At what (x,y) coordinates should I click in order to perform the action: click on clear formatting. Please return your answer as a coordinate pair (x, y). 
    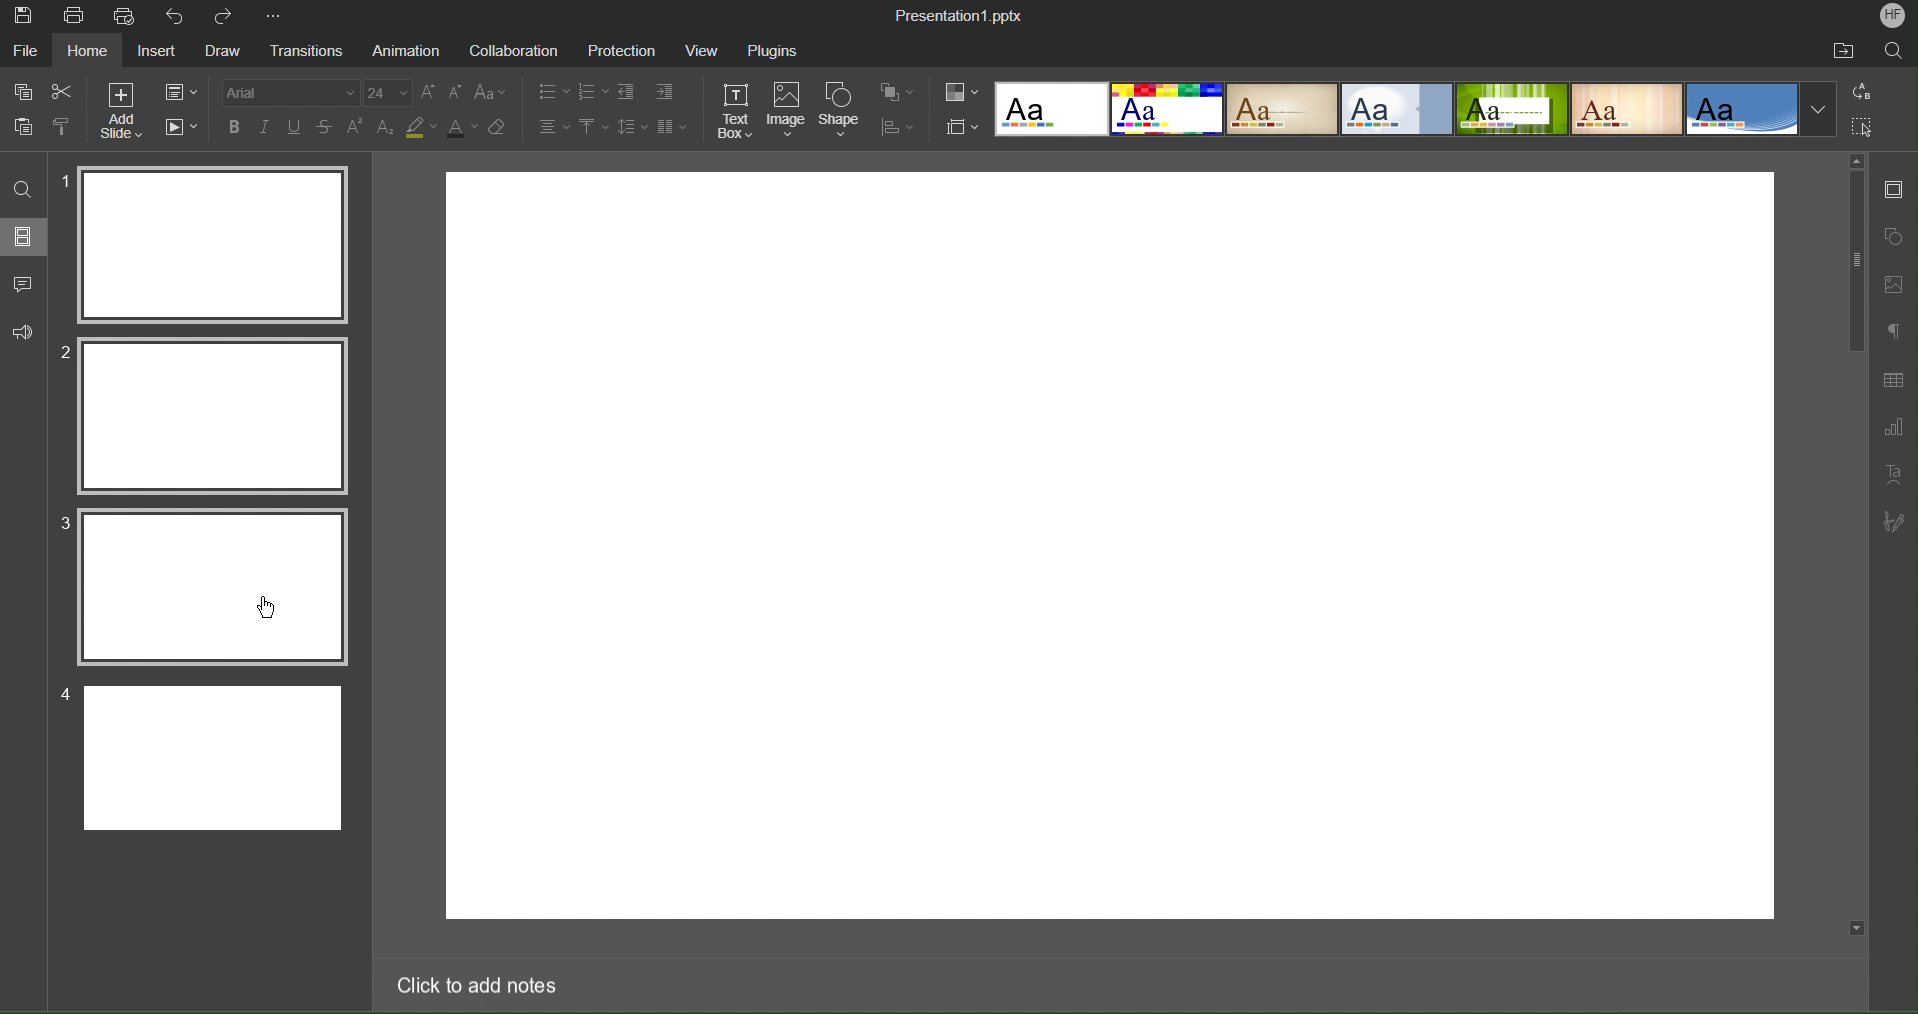
    Looking at the image, I should click on (498, 129).